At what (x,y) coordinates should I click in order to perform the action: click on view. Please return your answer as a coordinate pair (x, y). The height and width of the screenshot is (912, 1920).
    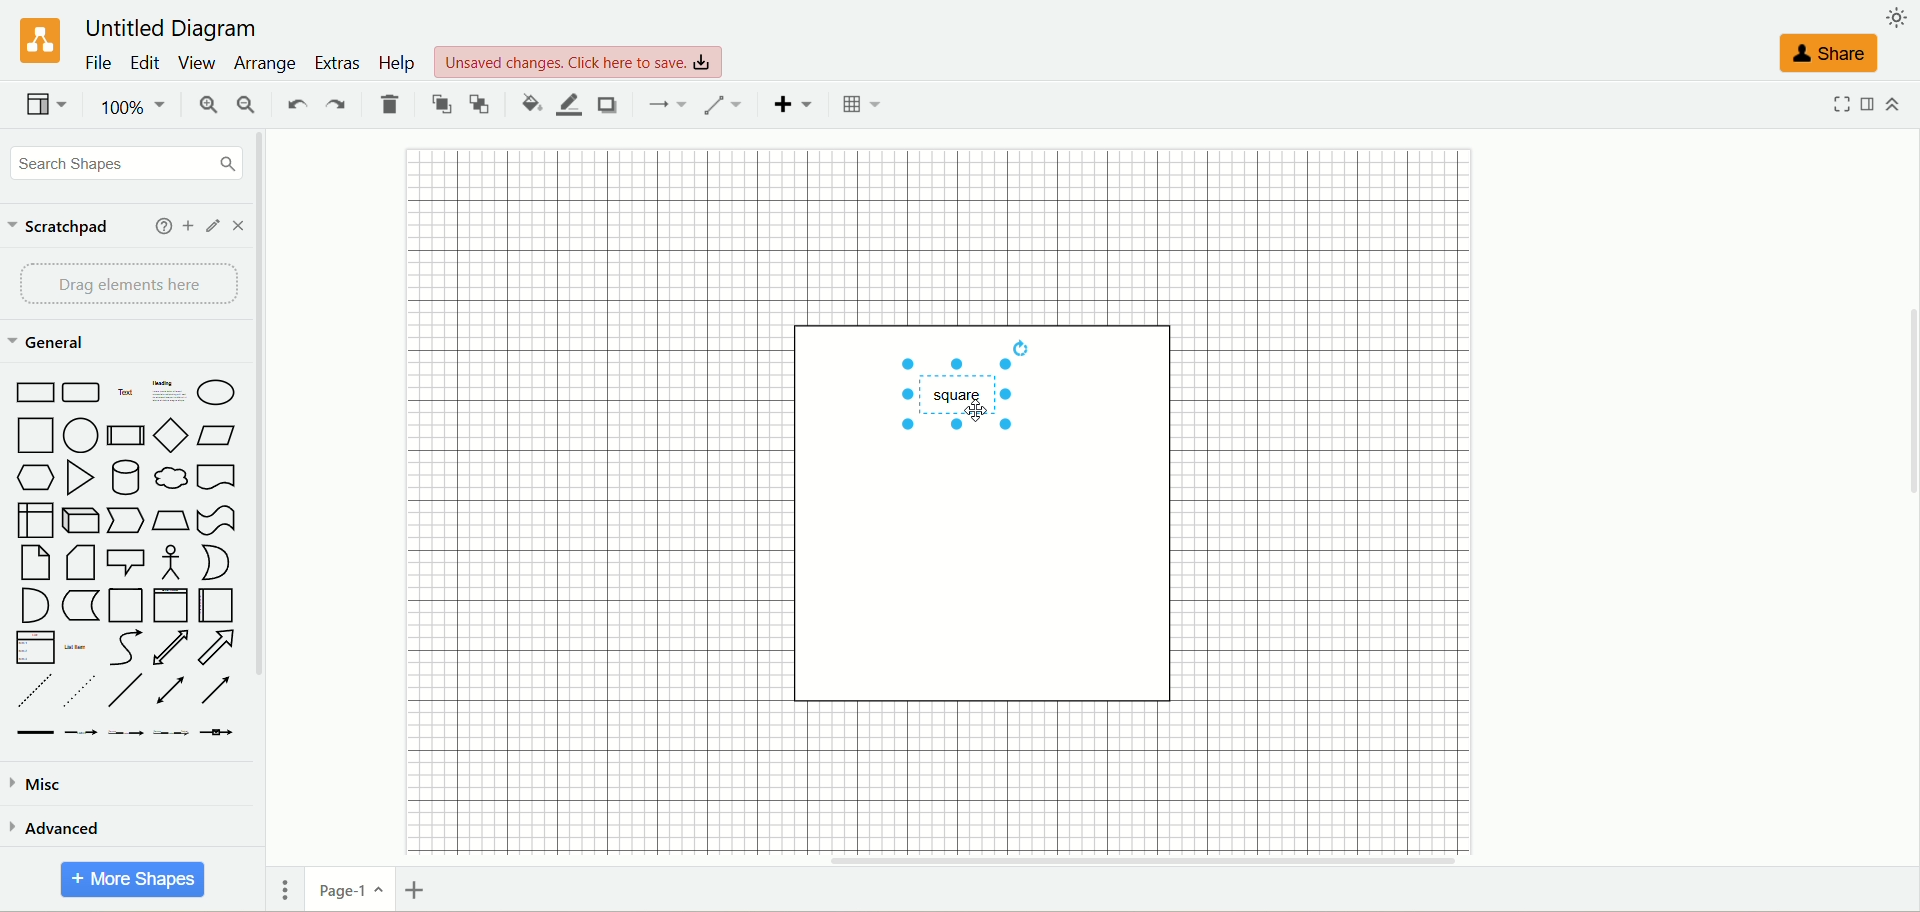
    Looking at the image, I should click on (47, 107).